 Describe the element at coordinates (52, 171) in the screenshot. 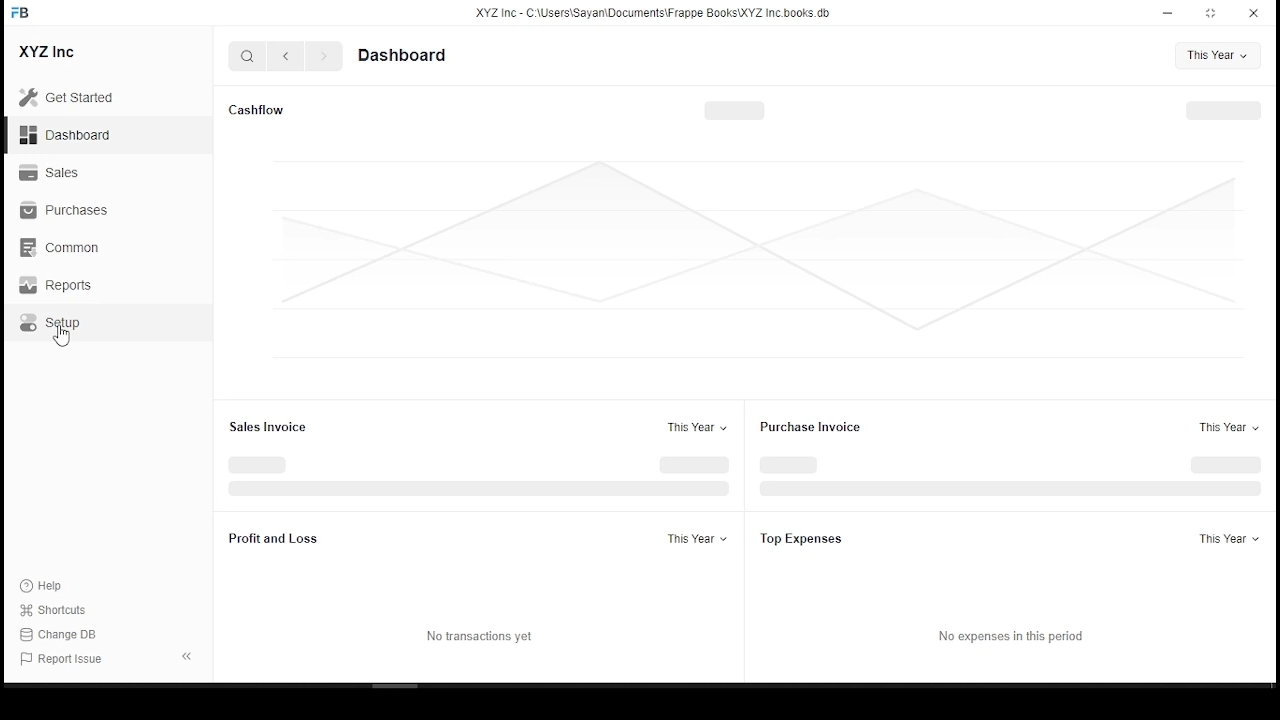

I see `Sales` at that location.